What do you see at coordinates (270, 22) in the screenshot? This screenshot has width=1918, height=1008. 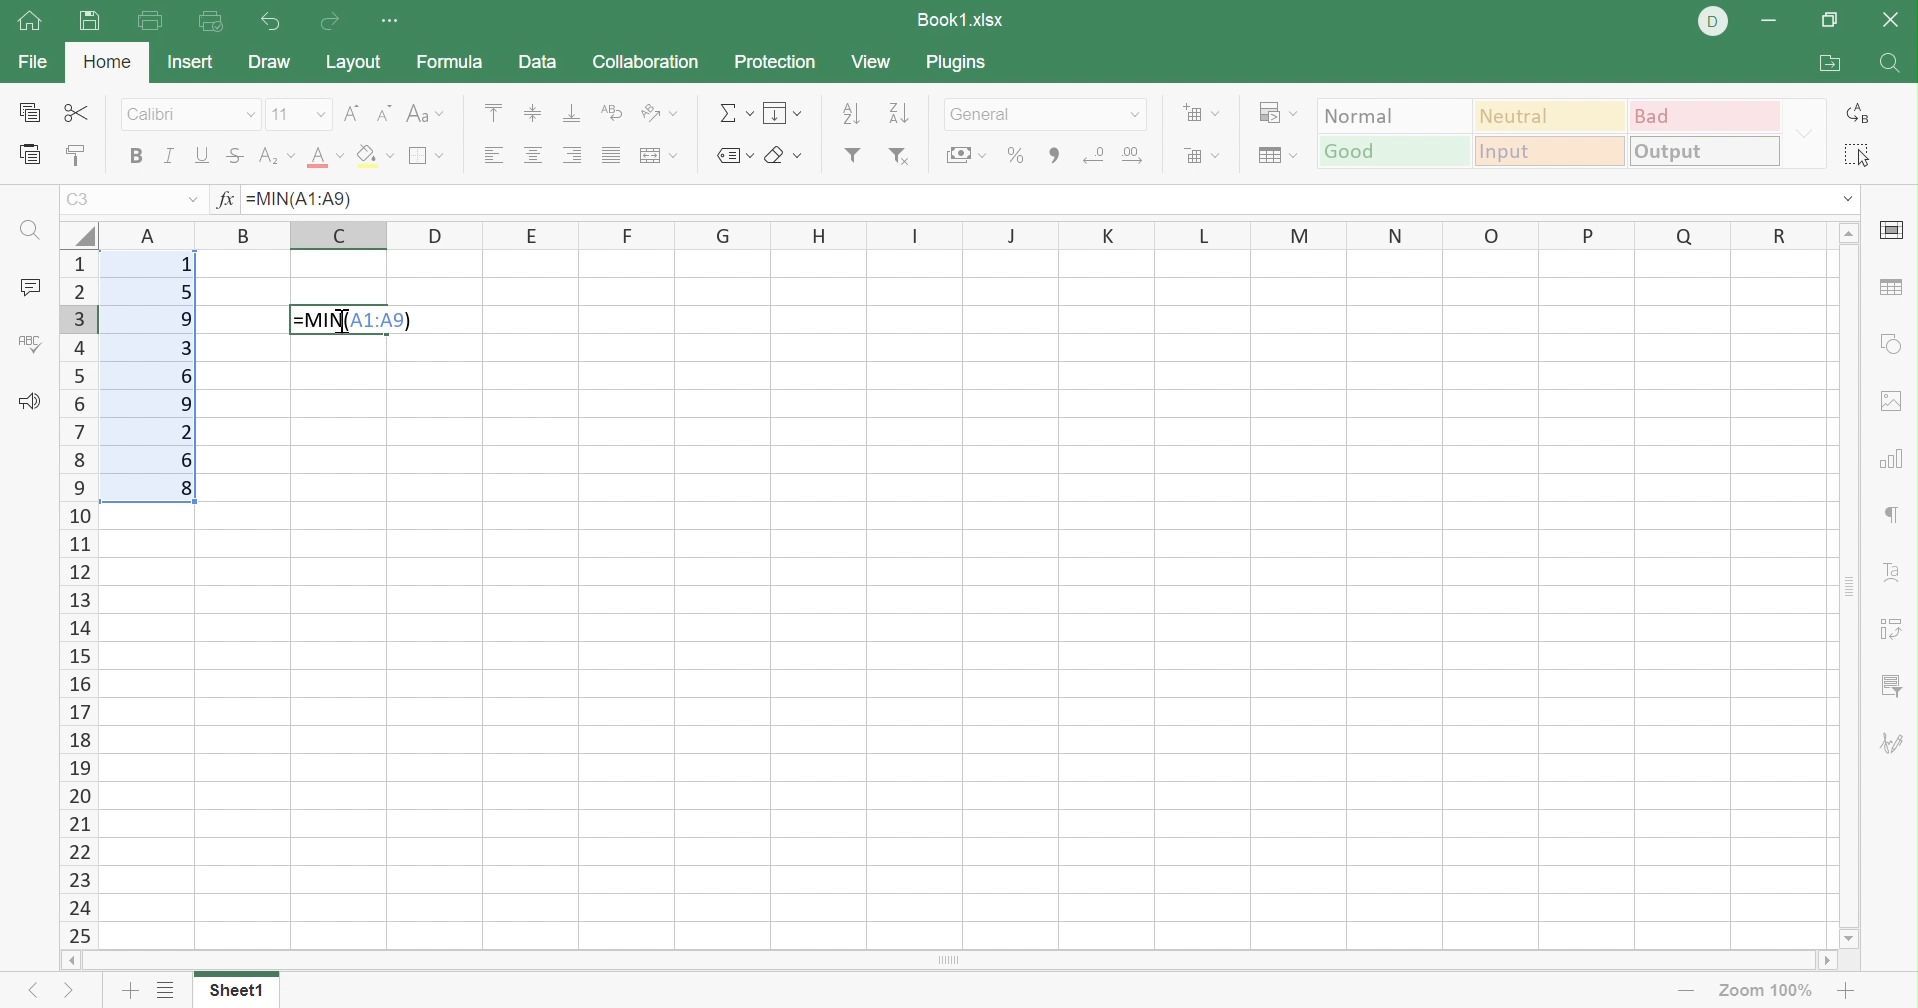 I see `Undo` at bounding box center [270, 22].